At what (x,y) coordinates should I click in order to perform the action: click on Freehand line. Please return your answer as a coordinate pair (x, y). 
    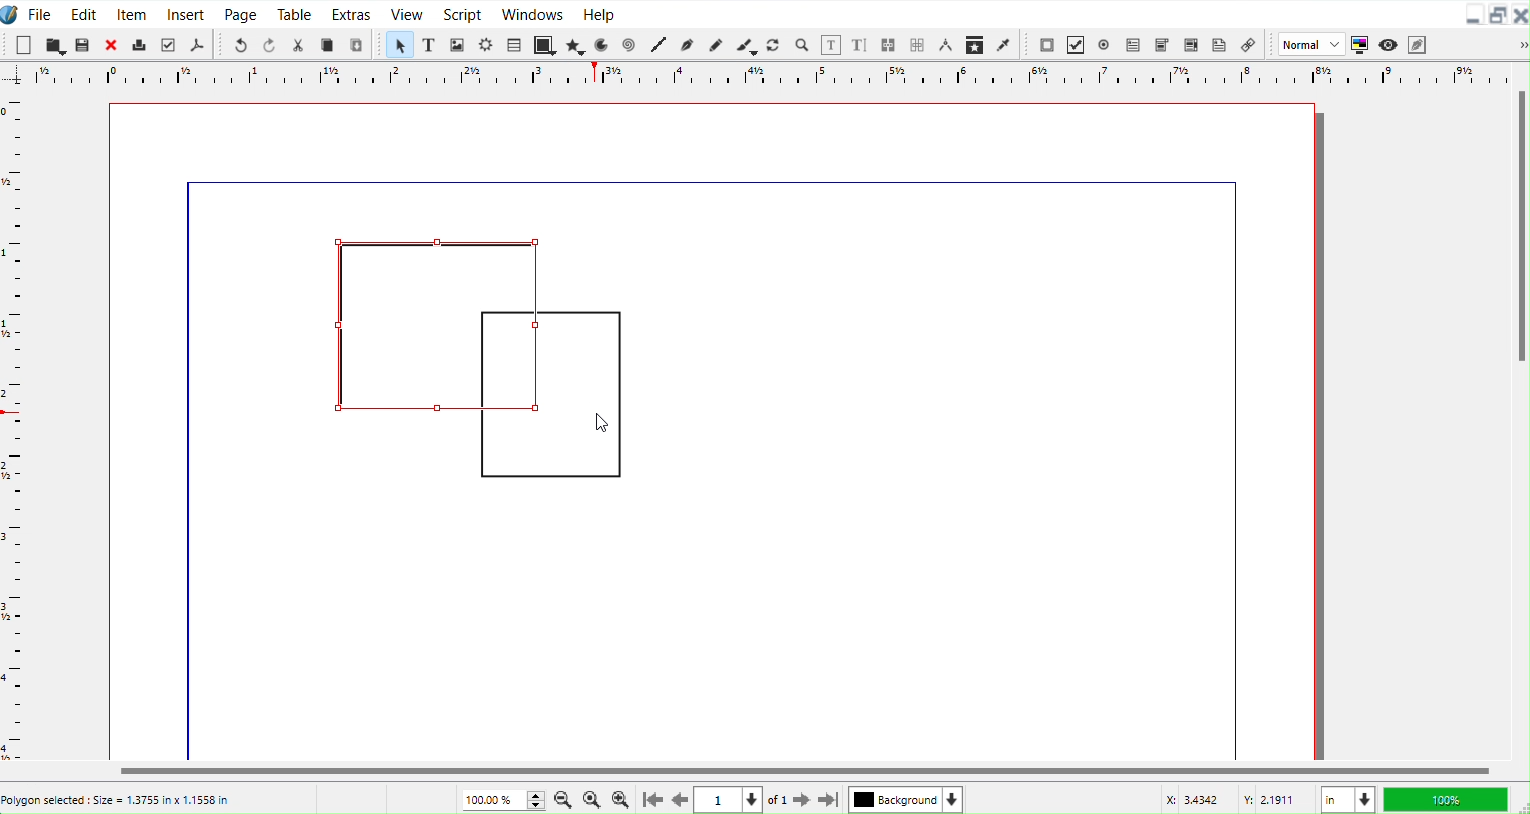
    Looking at the image, I should click on (714, 44).